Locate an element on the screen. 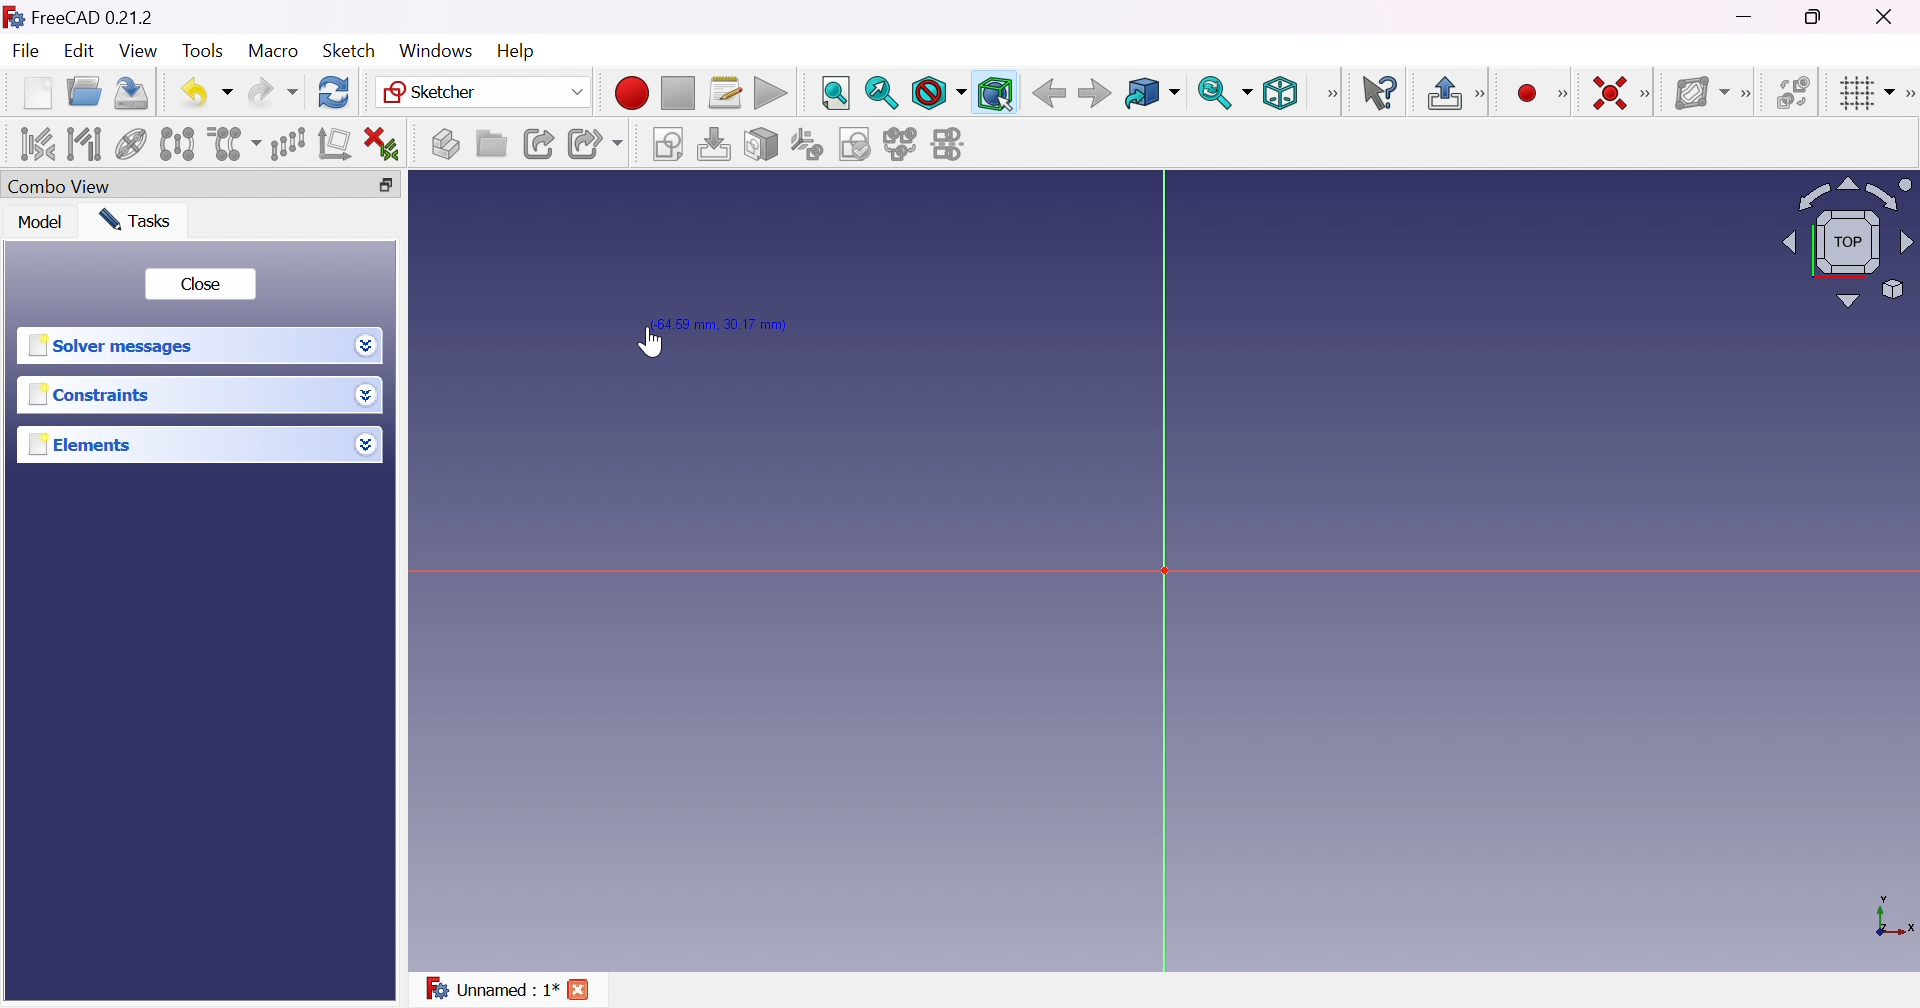  Back is located at coordinates (1049, 94).